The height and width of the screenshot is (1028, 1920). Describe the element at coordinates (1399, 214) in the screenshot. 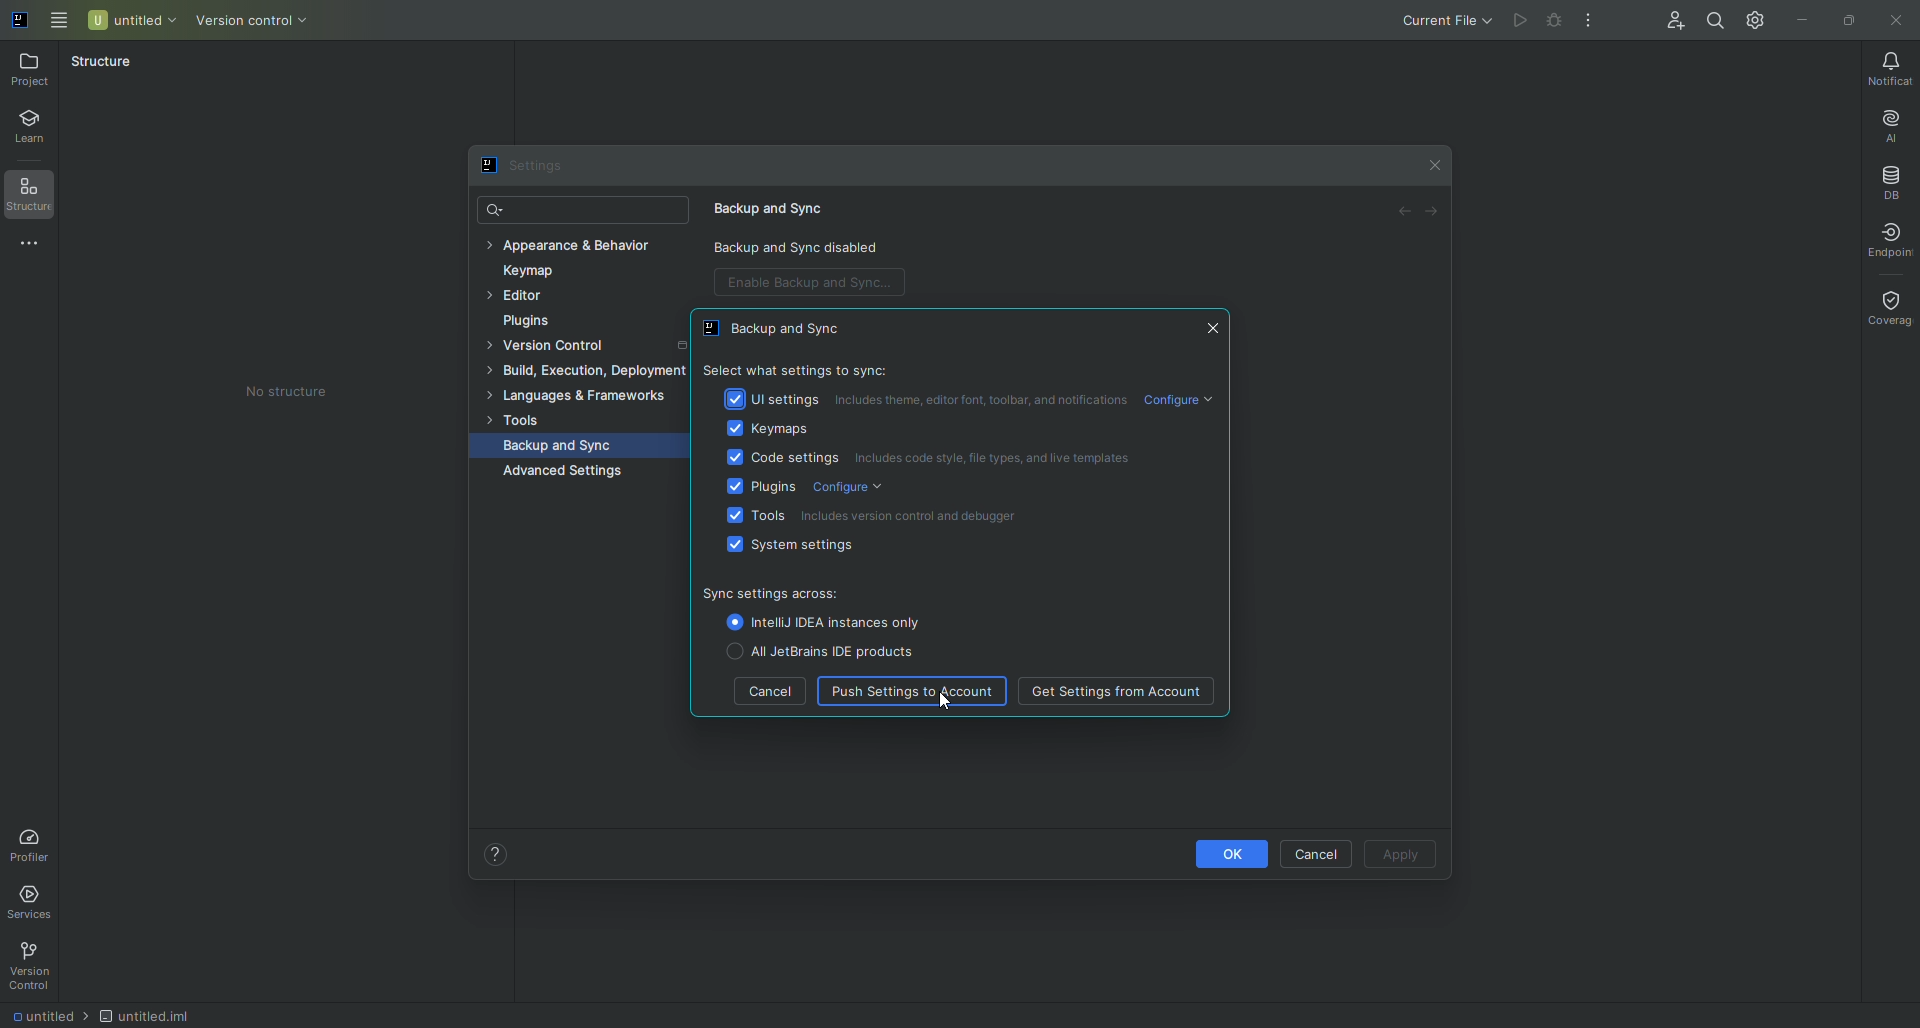

I see `Back` at that location.